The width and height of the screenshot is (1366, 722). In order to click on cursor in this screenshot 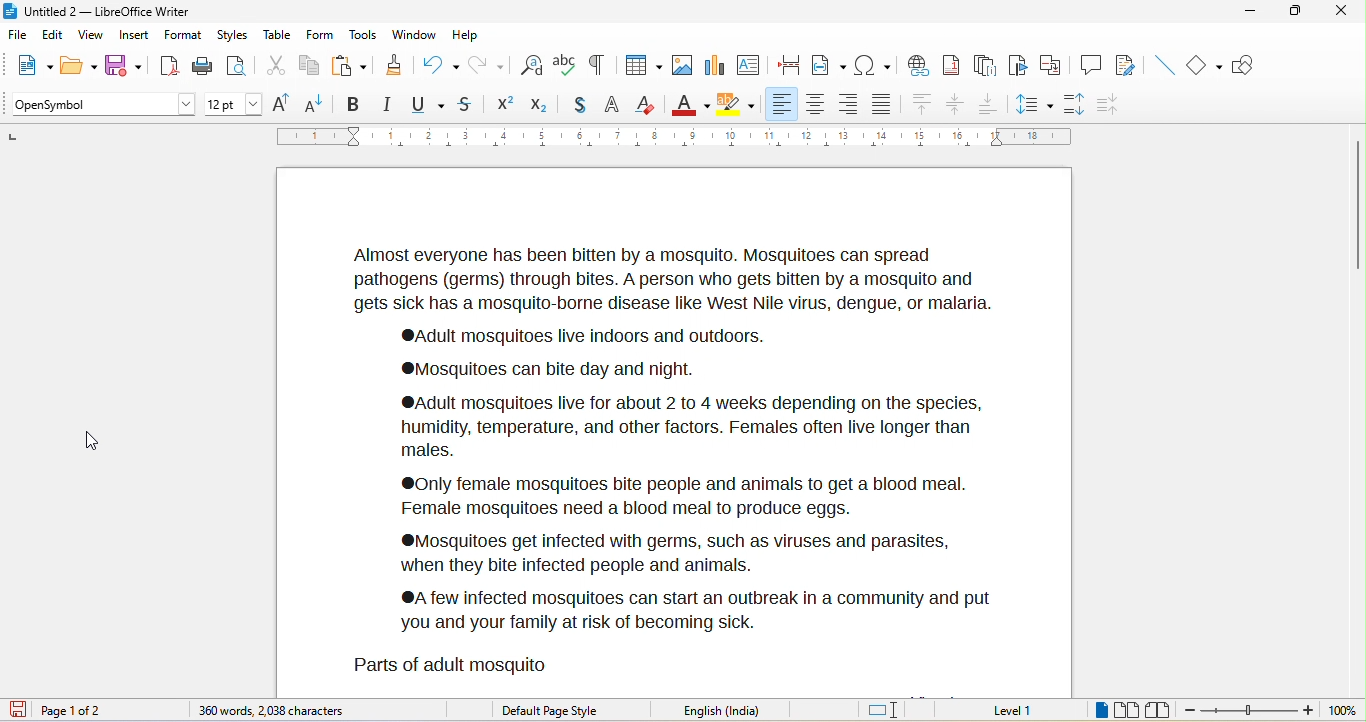, I will do `click(88, 437)`.